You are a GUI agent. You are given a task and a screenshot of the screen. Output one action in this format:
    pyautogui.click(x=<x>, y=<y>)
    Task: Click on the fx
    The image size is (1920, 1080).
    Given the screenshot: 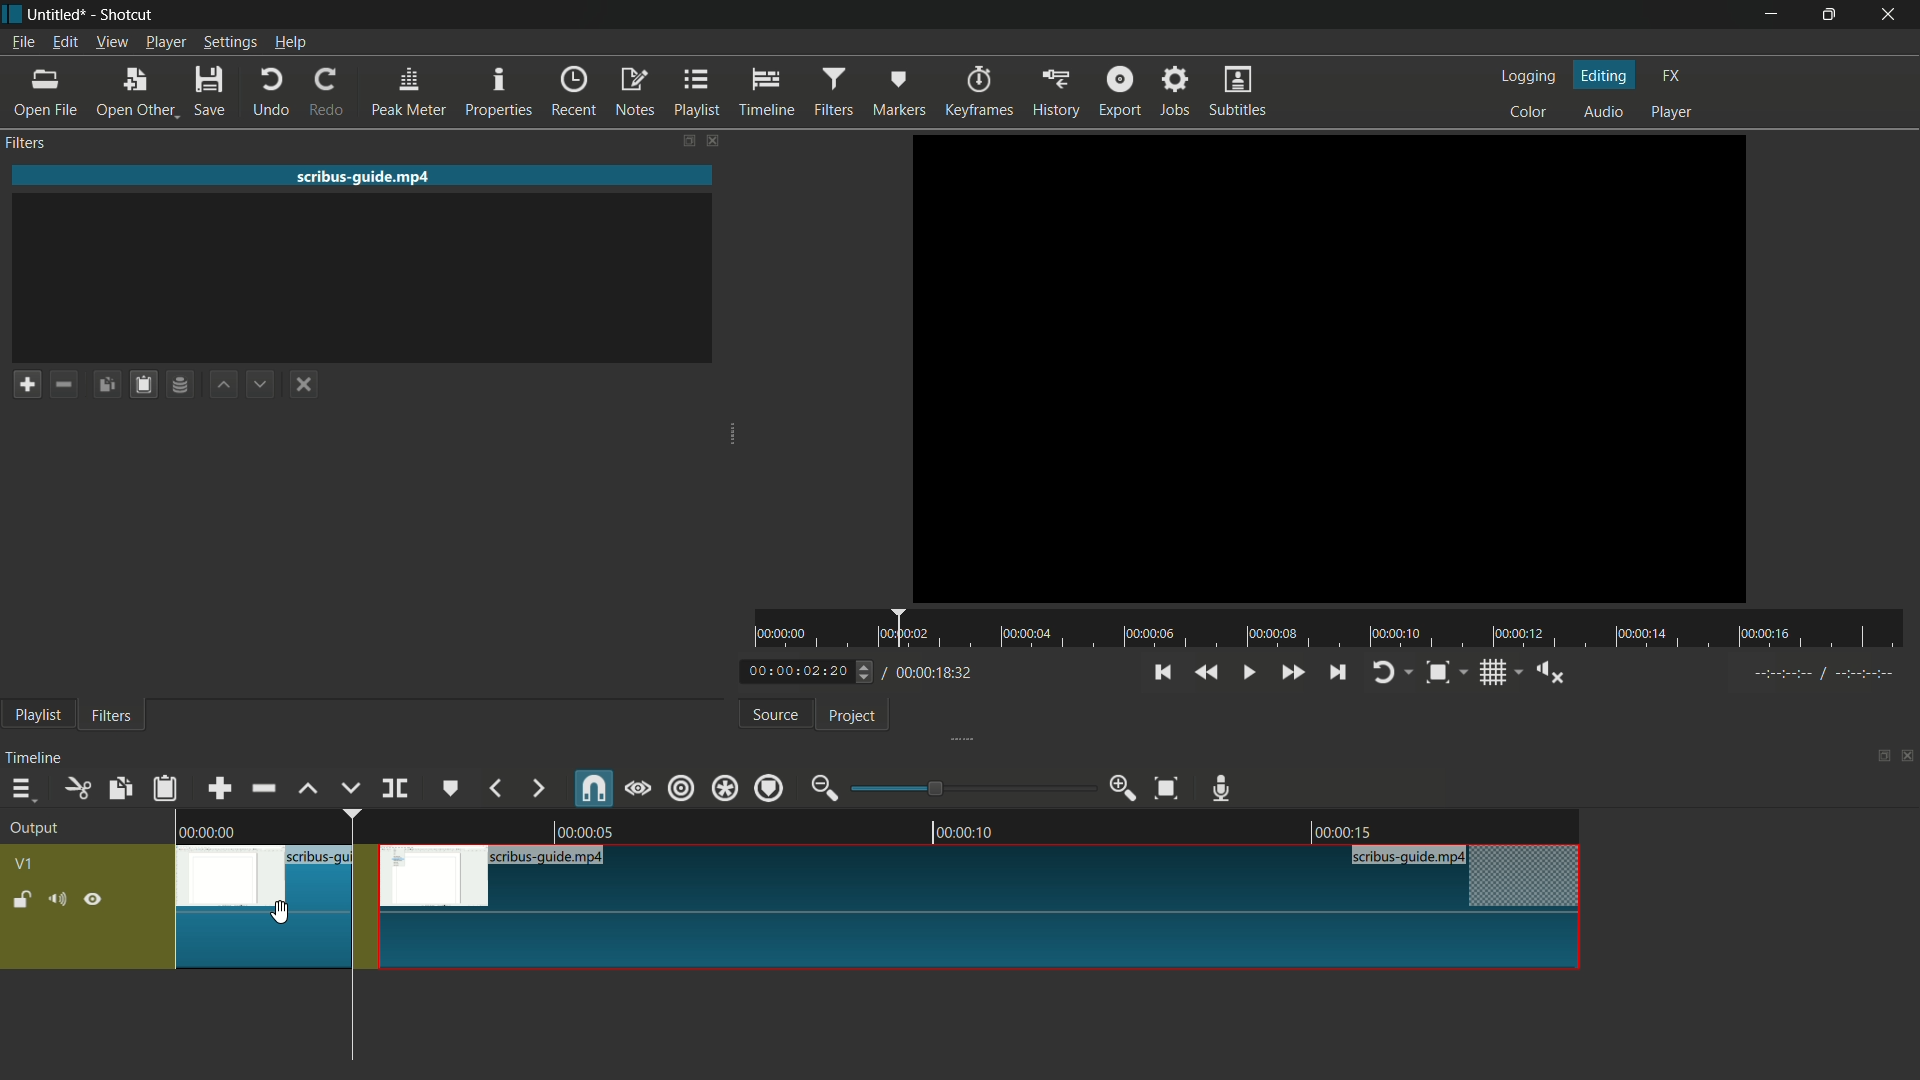 What is the action you would take?
    pyautogui.click(x=1671, y=73)
    